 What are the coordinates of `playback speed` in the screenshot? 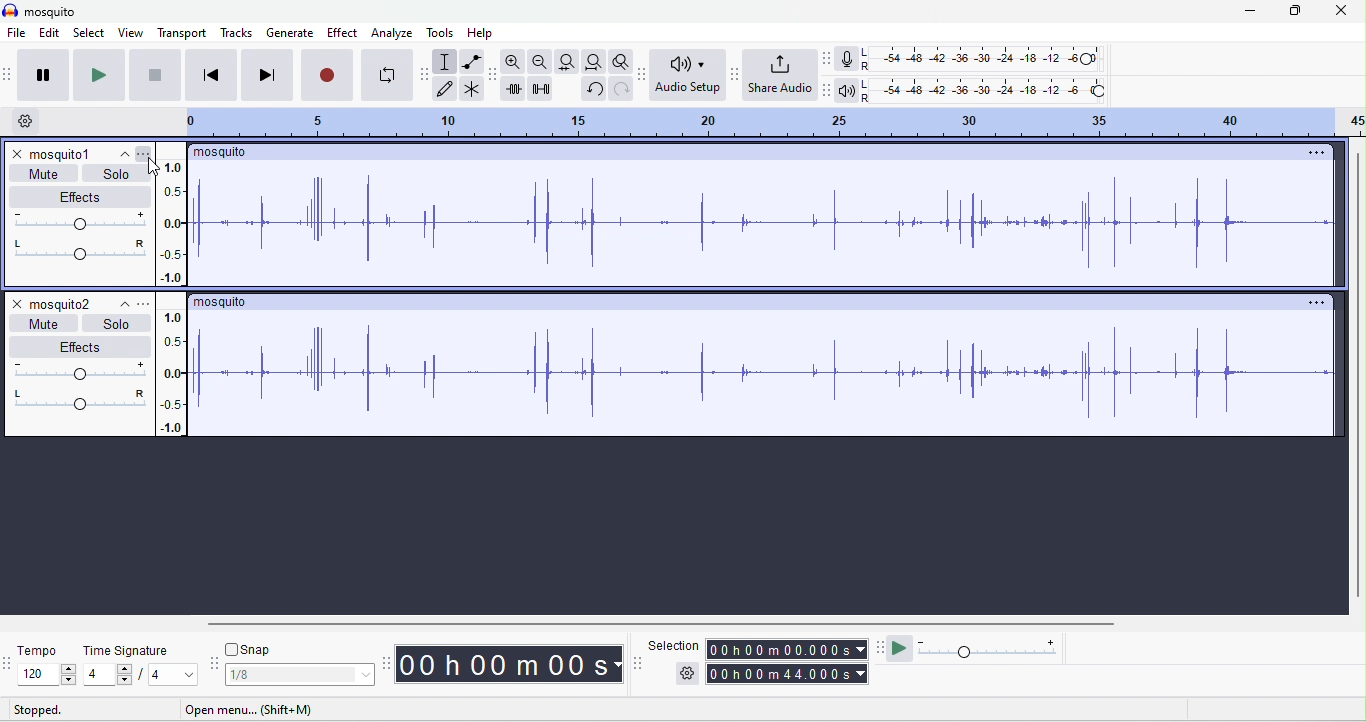 It's located at (993, 648).